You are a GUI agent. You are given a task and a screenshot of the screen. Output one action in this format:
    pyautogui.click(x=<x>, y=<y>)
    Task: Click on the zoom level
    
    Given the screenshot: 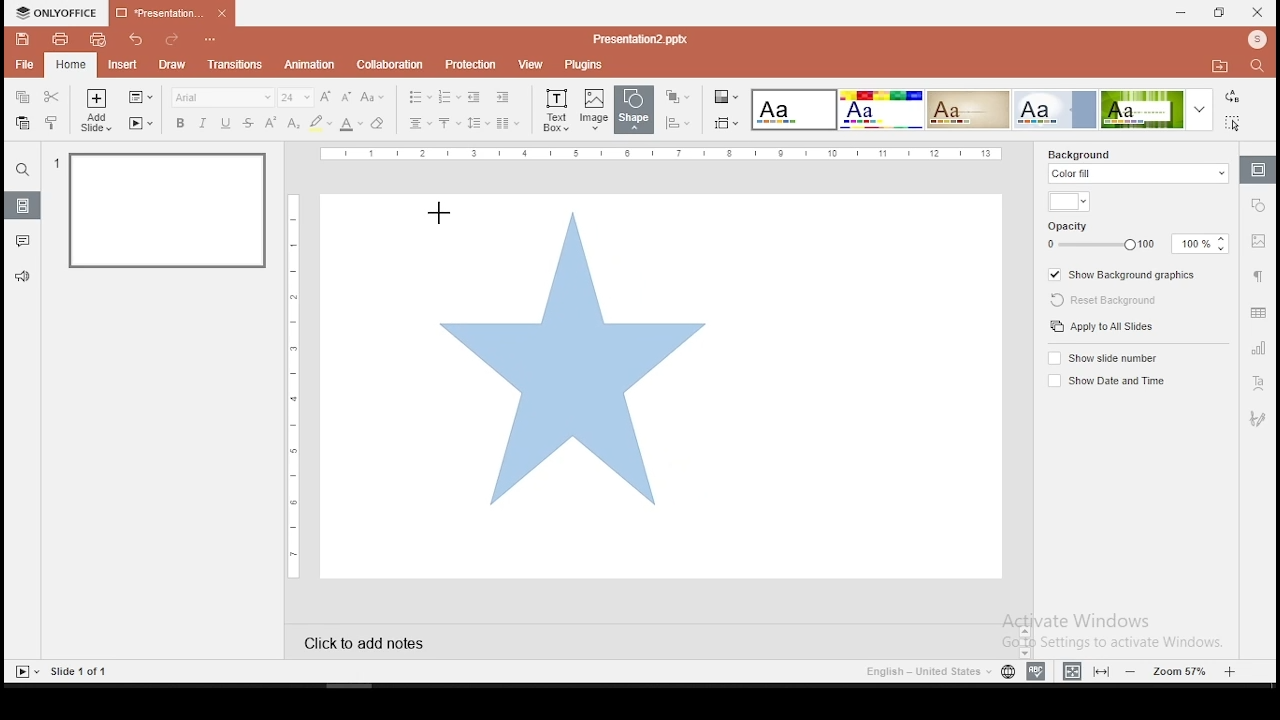 What is the action you would take?
    pyautogui.click(x=1182, y=670)
    